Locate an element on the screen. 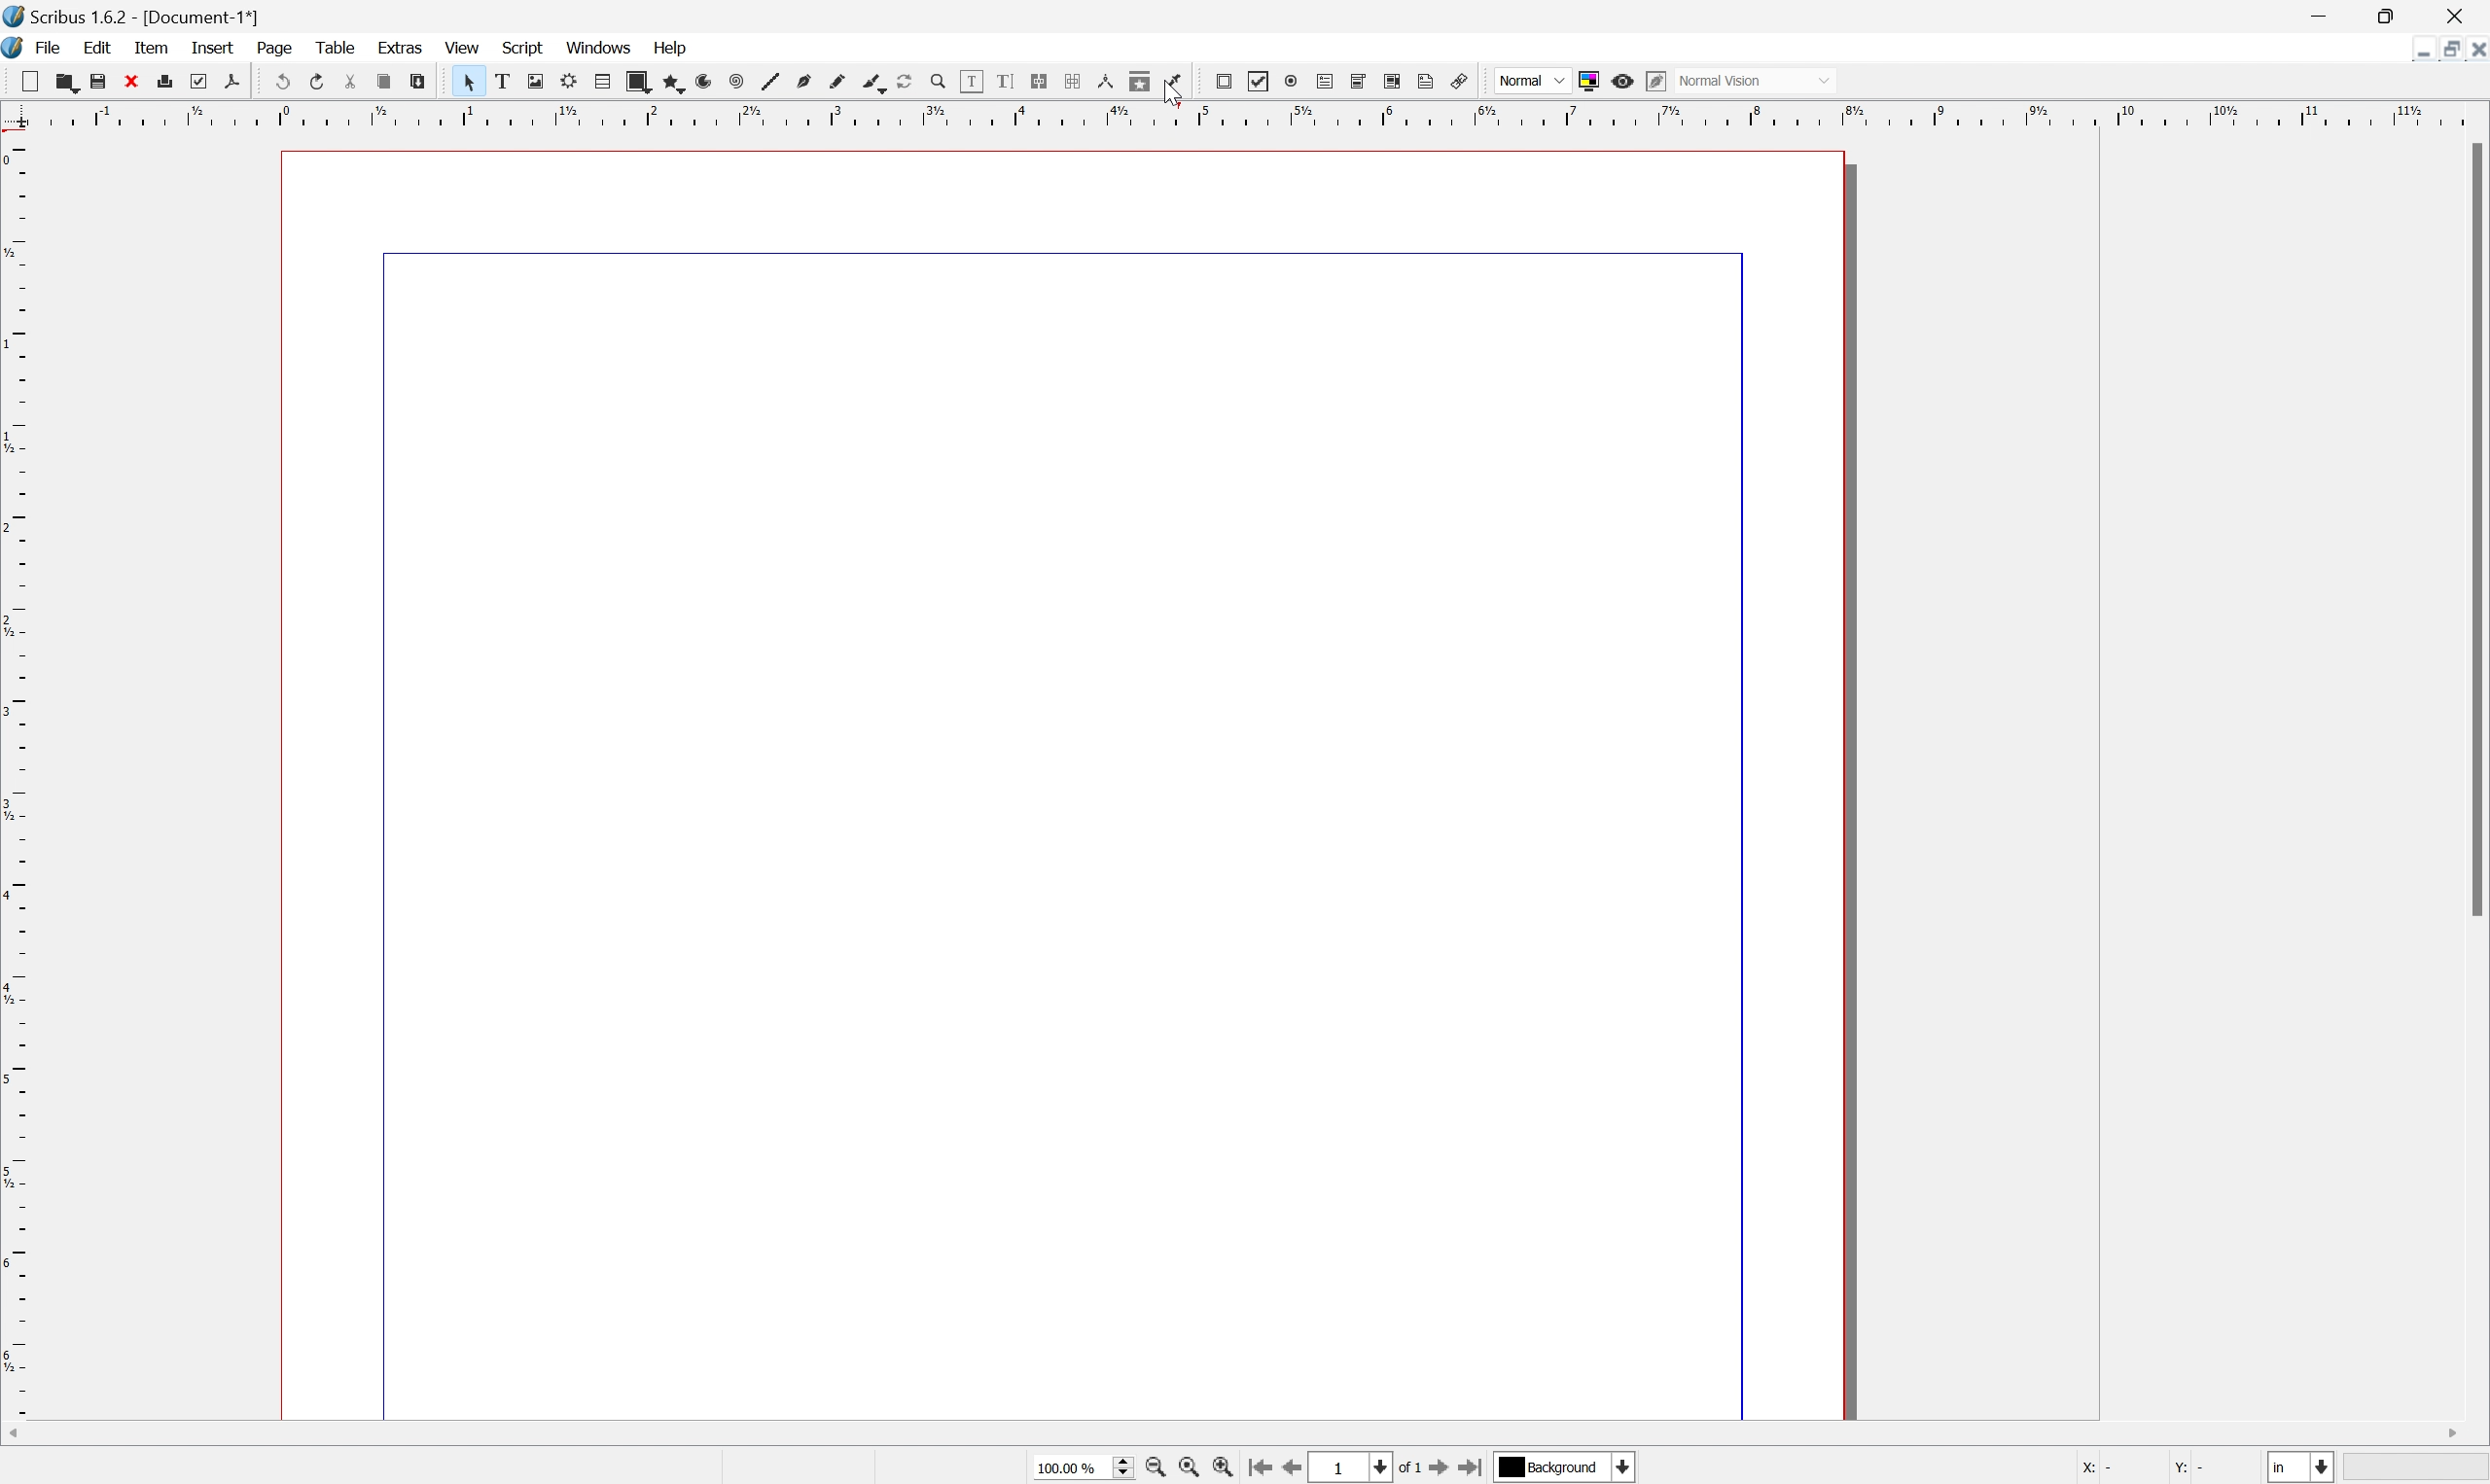  Go to next page is located at coordinates (1443, 1467).